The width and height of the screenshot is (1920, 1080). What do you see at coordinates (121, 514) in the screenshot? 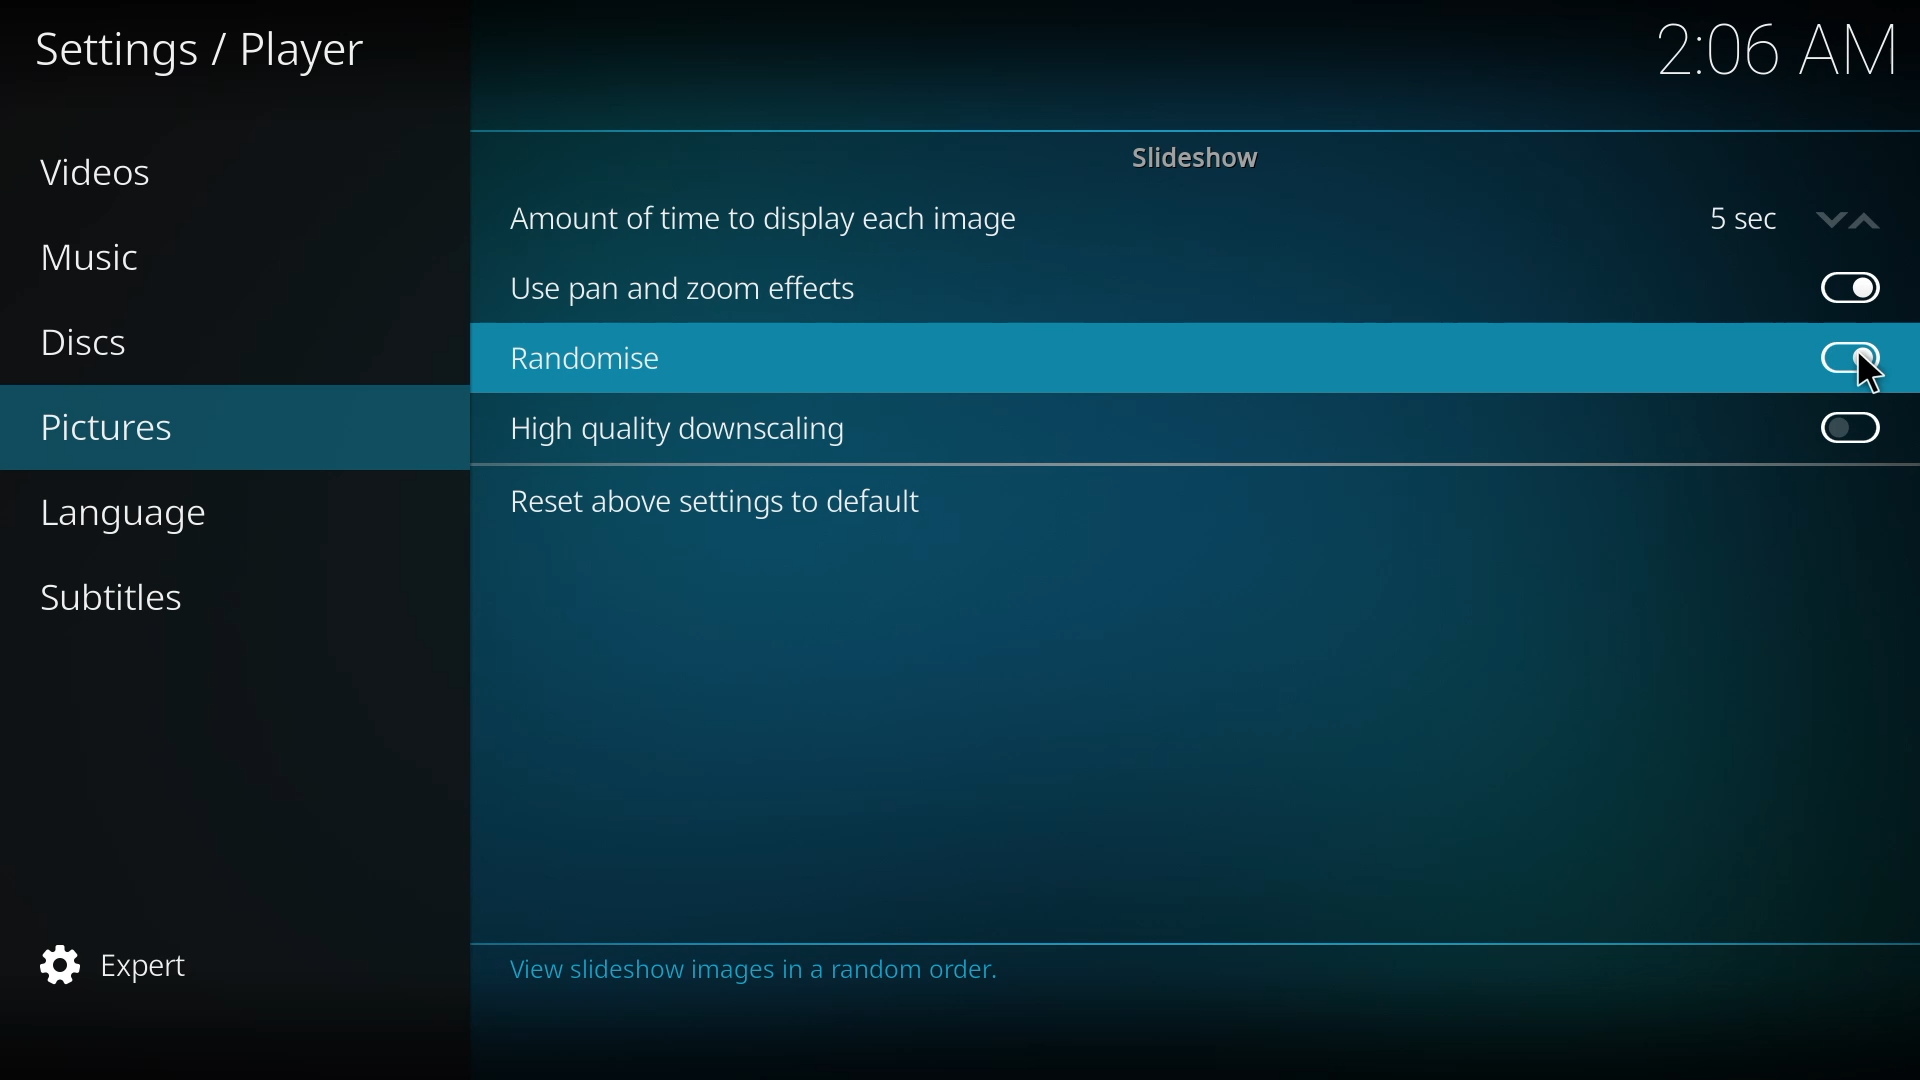
I see `language` at bounding box center [121, 514].